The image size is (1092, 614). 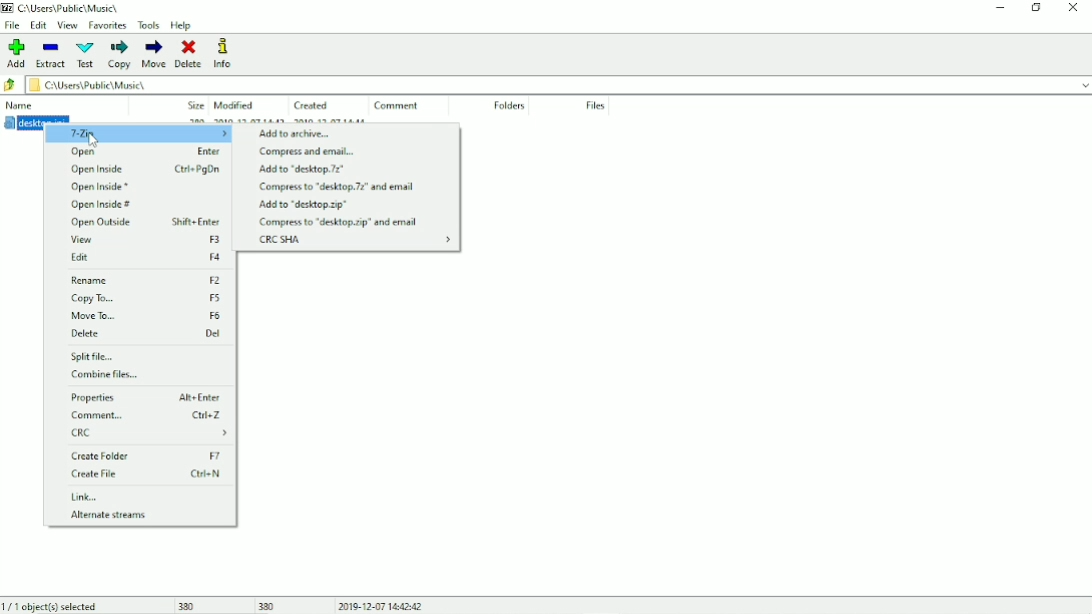 What do you see at coordinates (235, 105) in the screenshot?
I see `Modified` at bounding box center [235, 105].